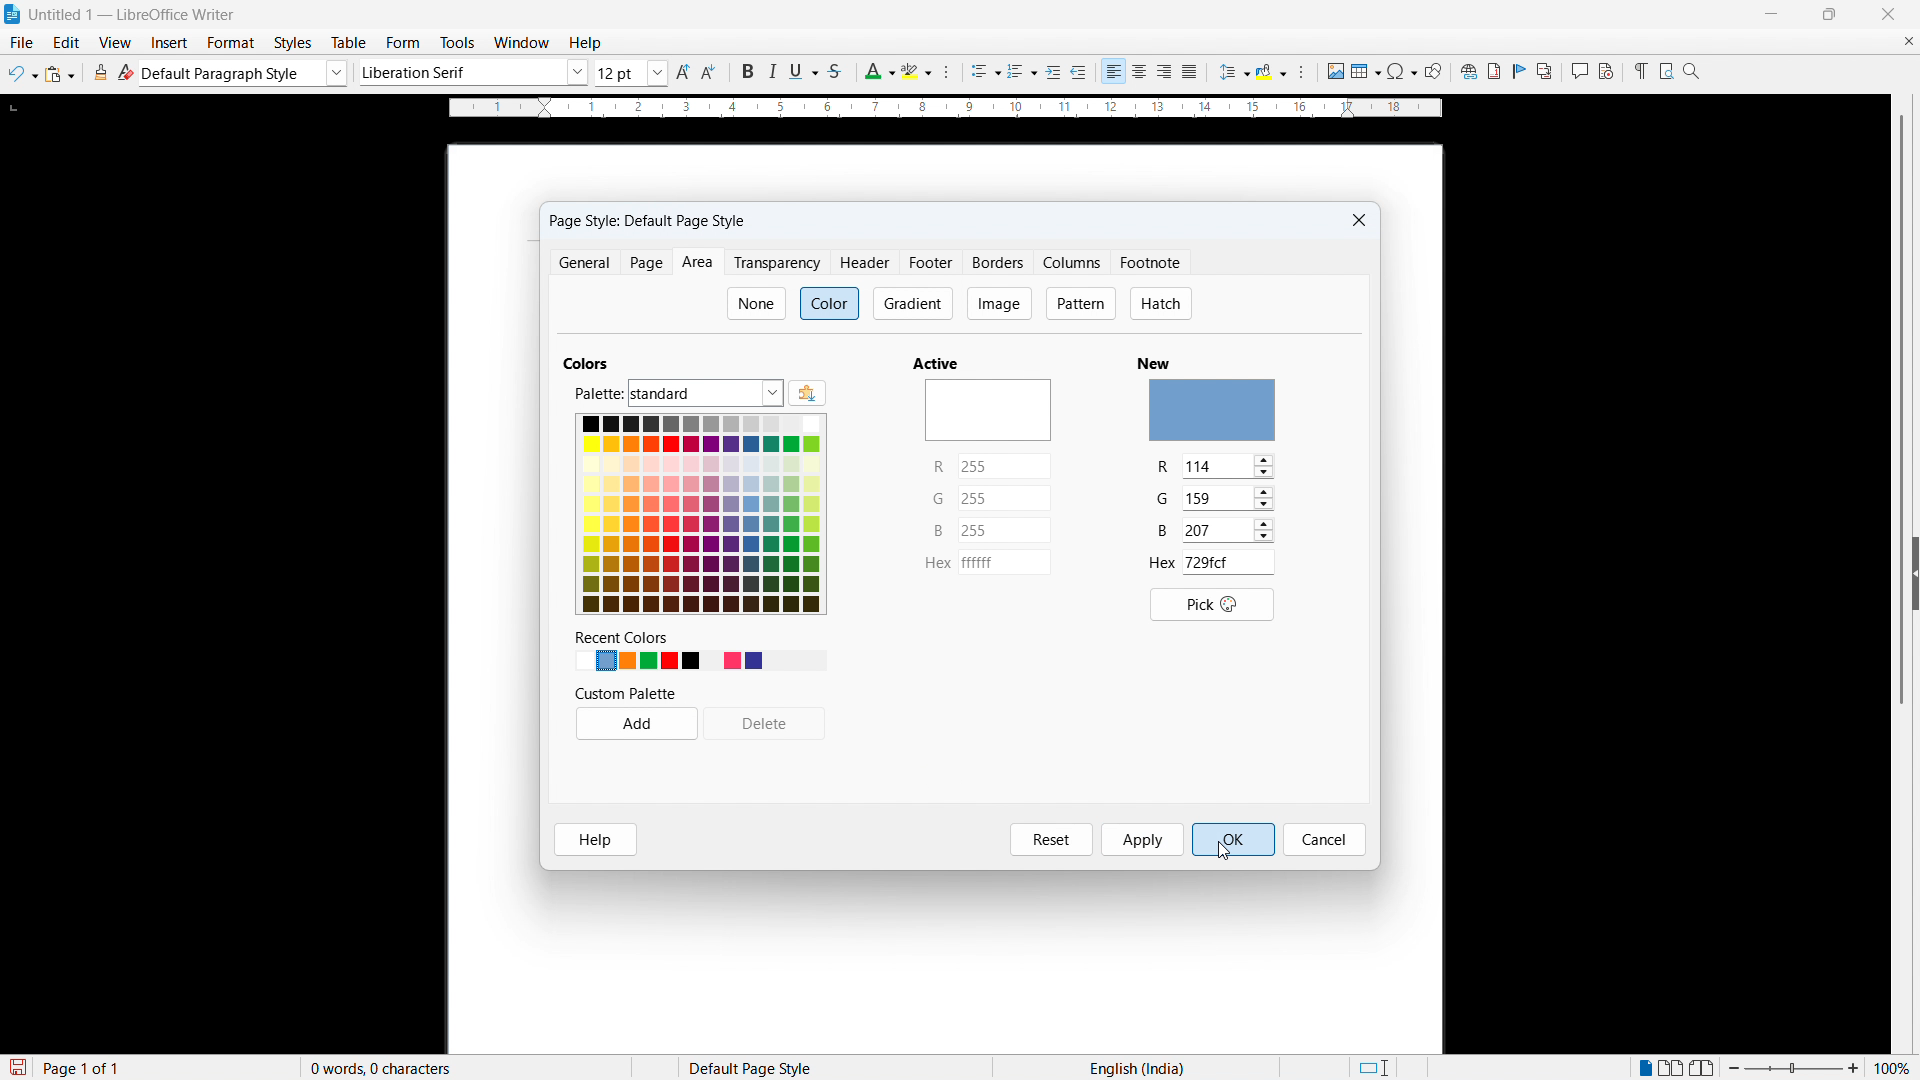 This screenshot has width=1920, height=1080. Describe the element at coordinates (878, 72) in the screenshot. I see `Font colour ` at that location.